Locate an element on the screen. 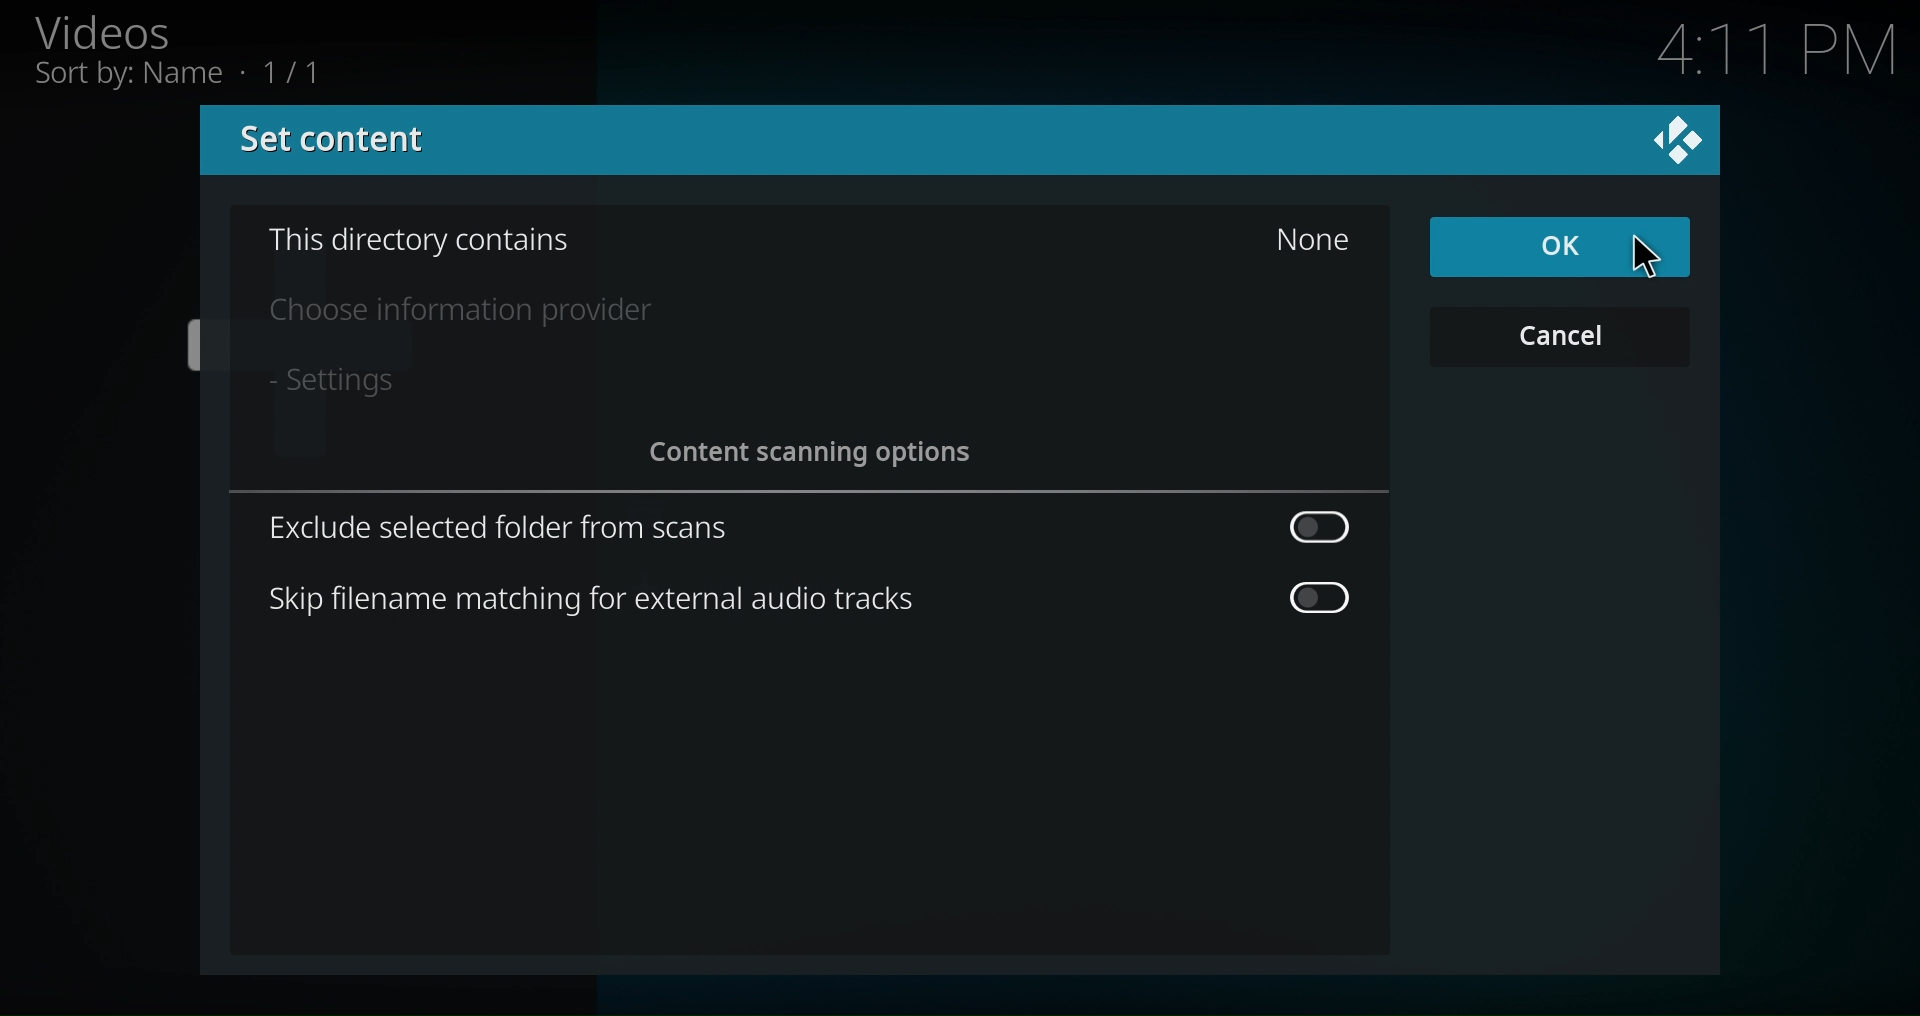 The width and height of the screenshot is (1920, 1016). Content scanning options is located at coordinates (833, 454).